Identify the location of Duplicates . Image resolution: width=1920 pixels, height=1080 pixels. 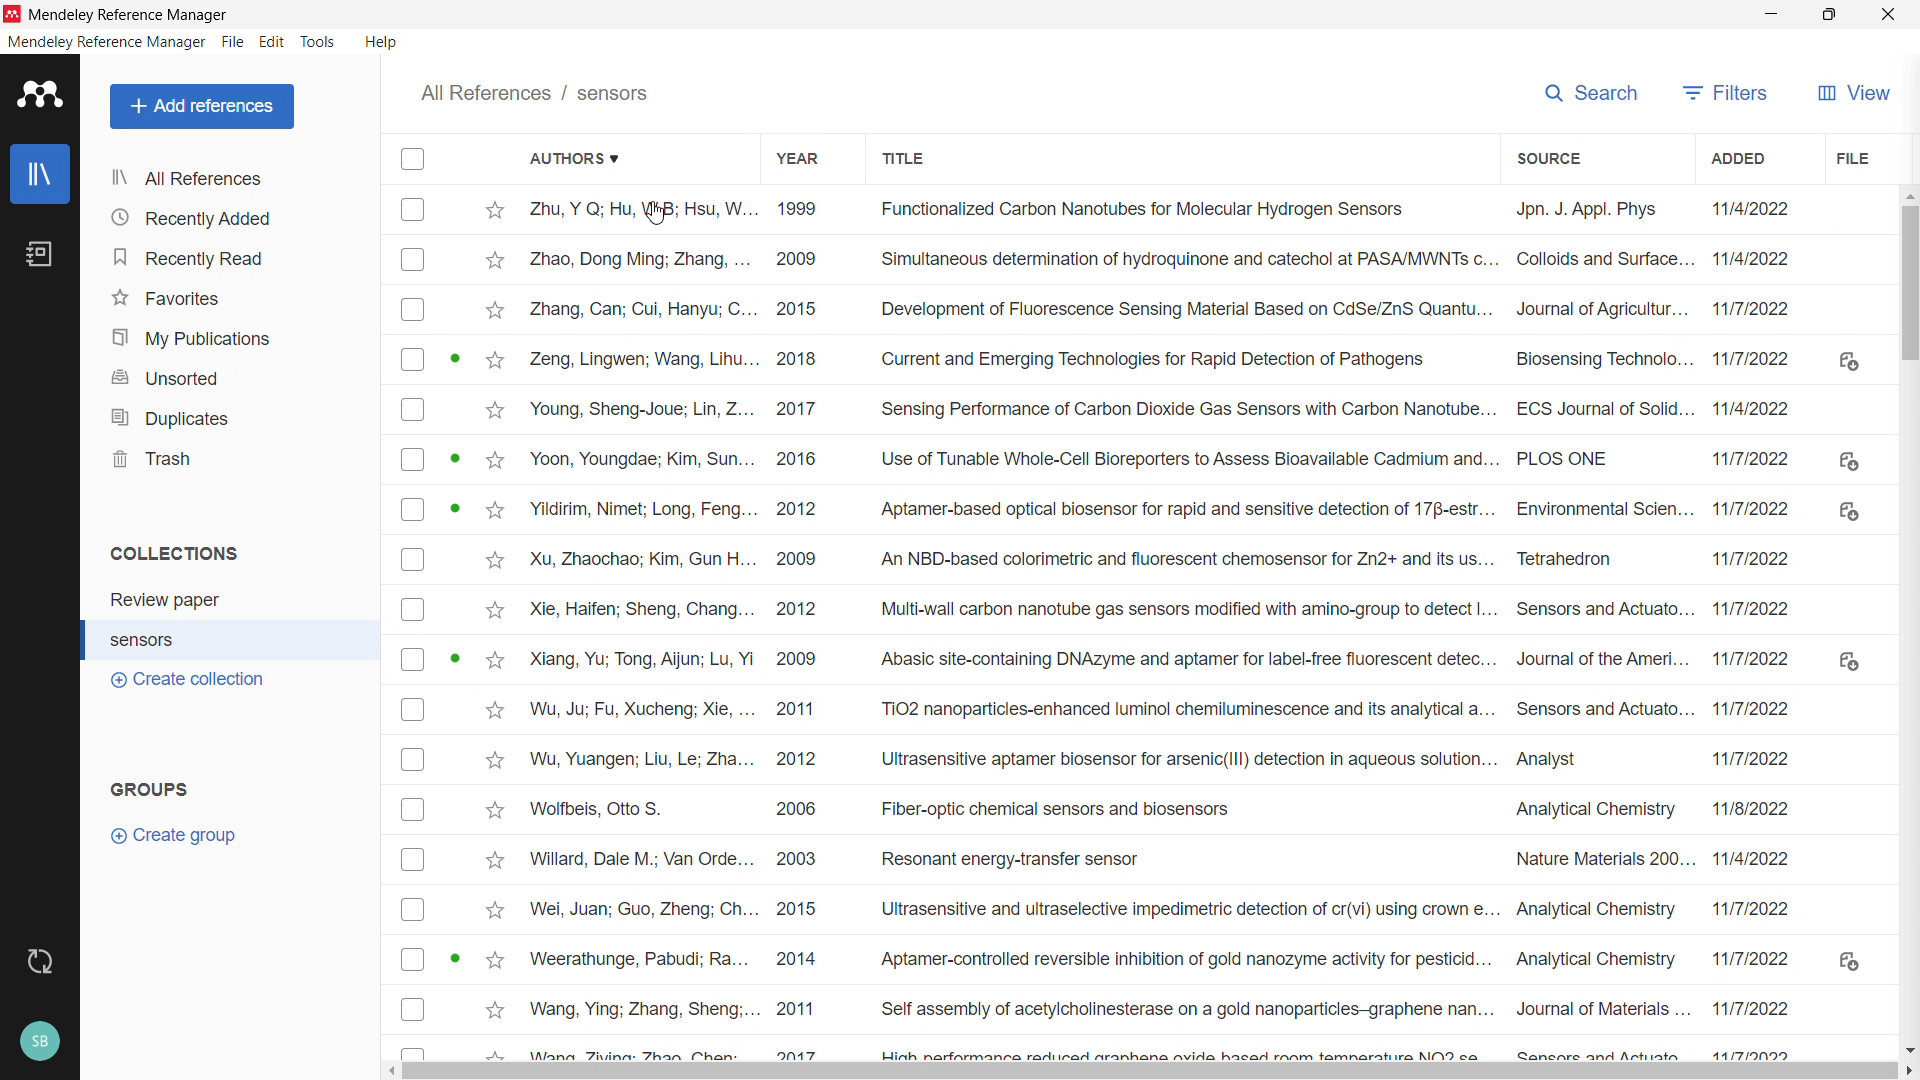
(237, 417).